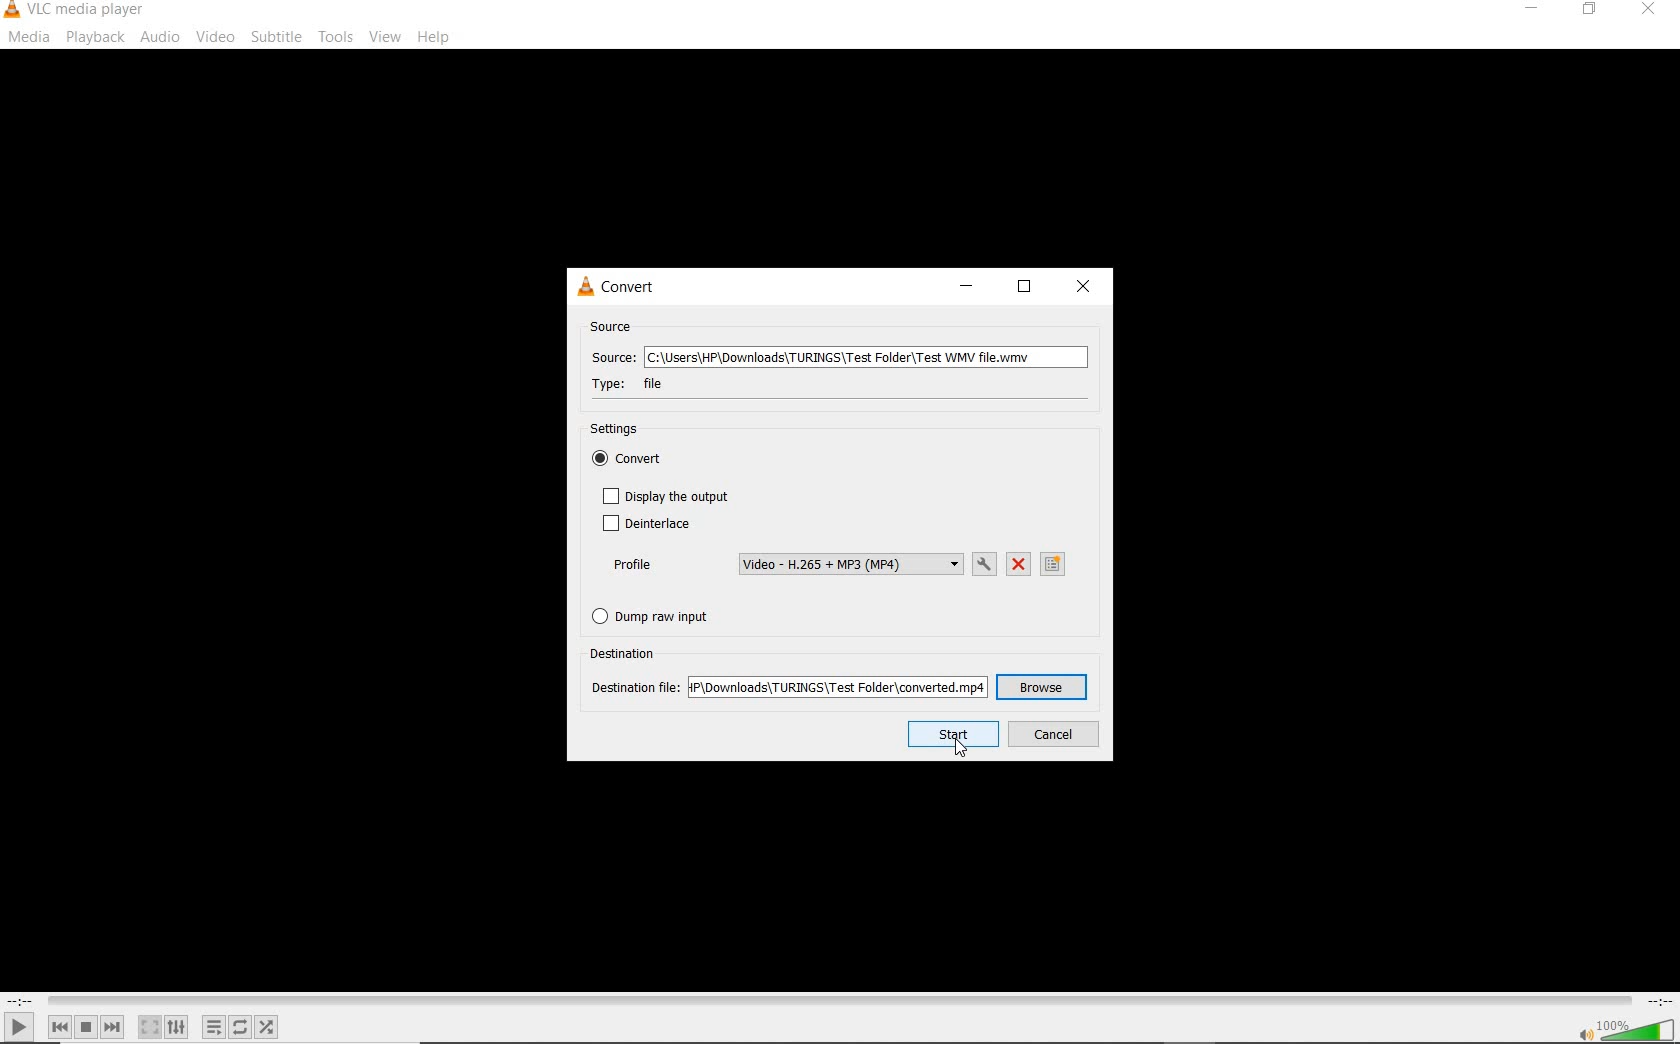 The width and height of the screenshot is (1680, 1044). I want to click on CONVERT, so click(629, 287).